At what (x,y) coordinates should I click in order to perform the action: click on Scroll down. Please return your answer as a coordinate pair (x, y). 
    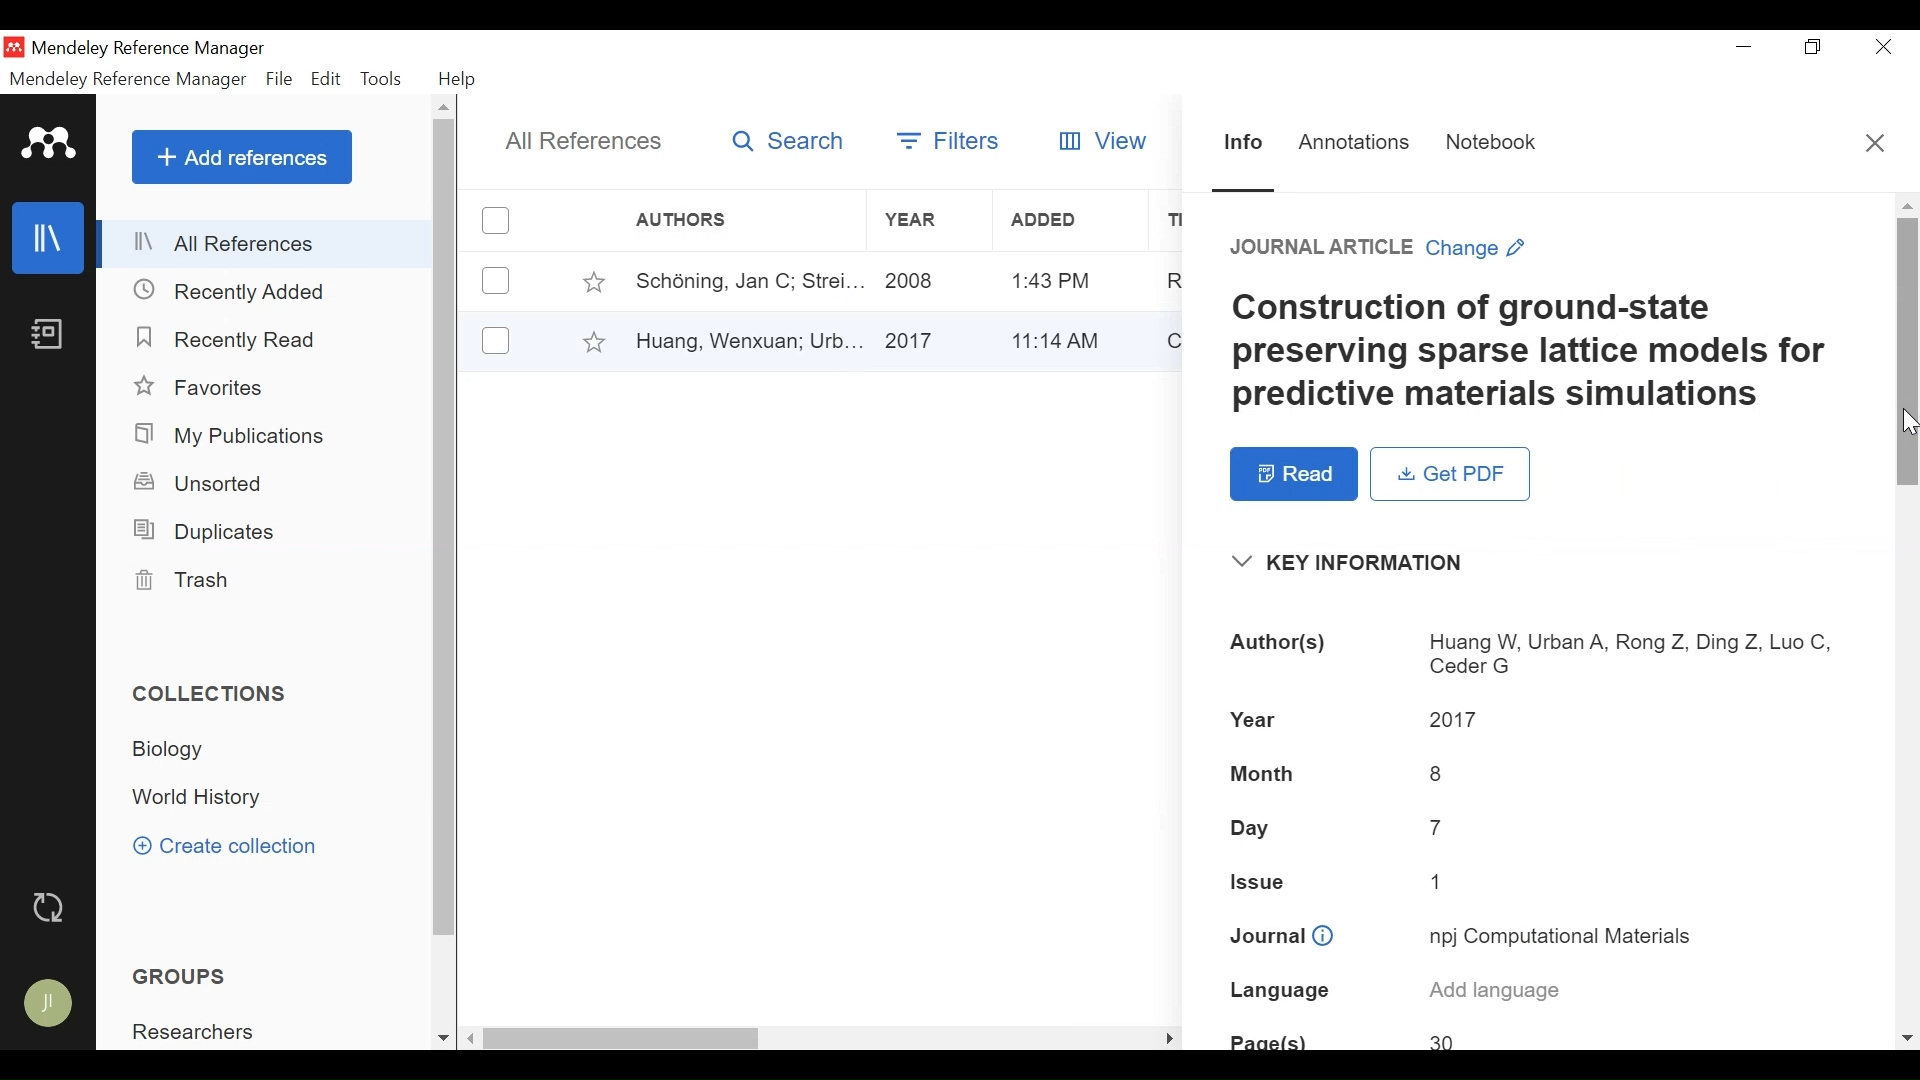
    Looking at the image, I should click on (1908, 1040).